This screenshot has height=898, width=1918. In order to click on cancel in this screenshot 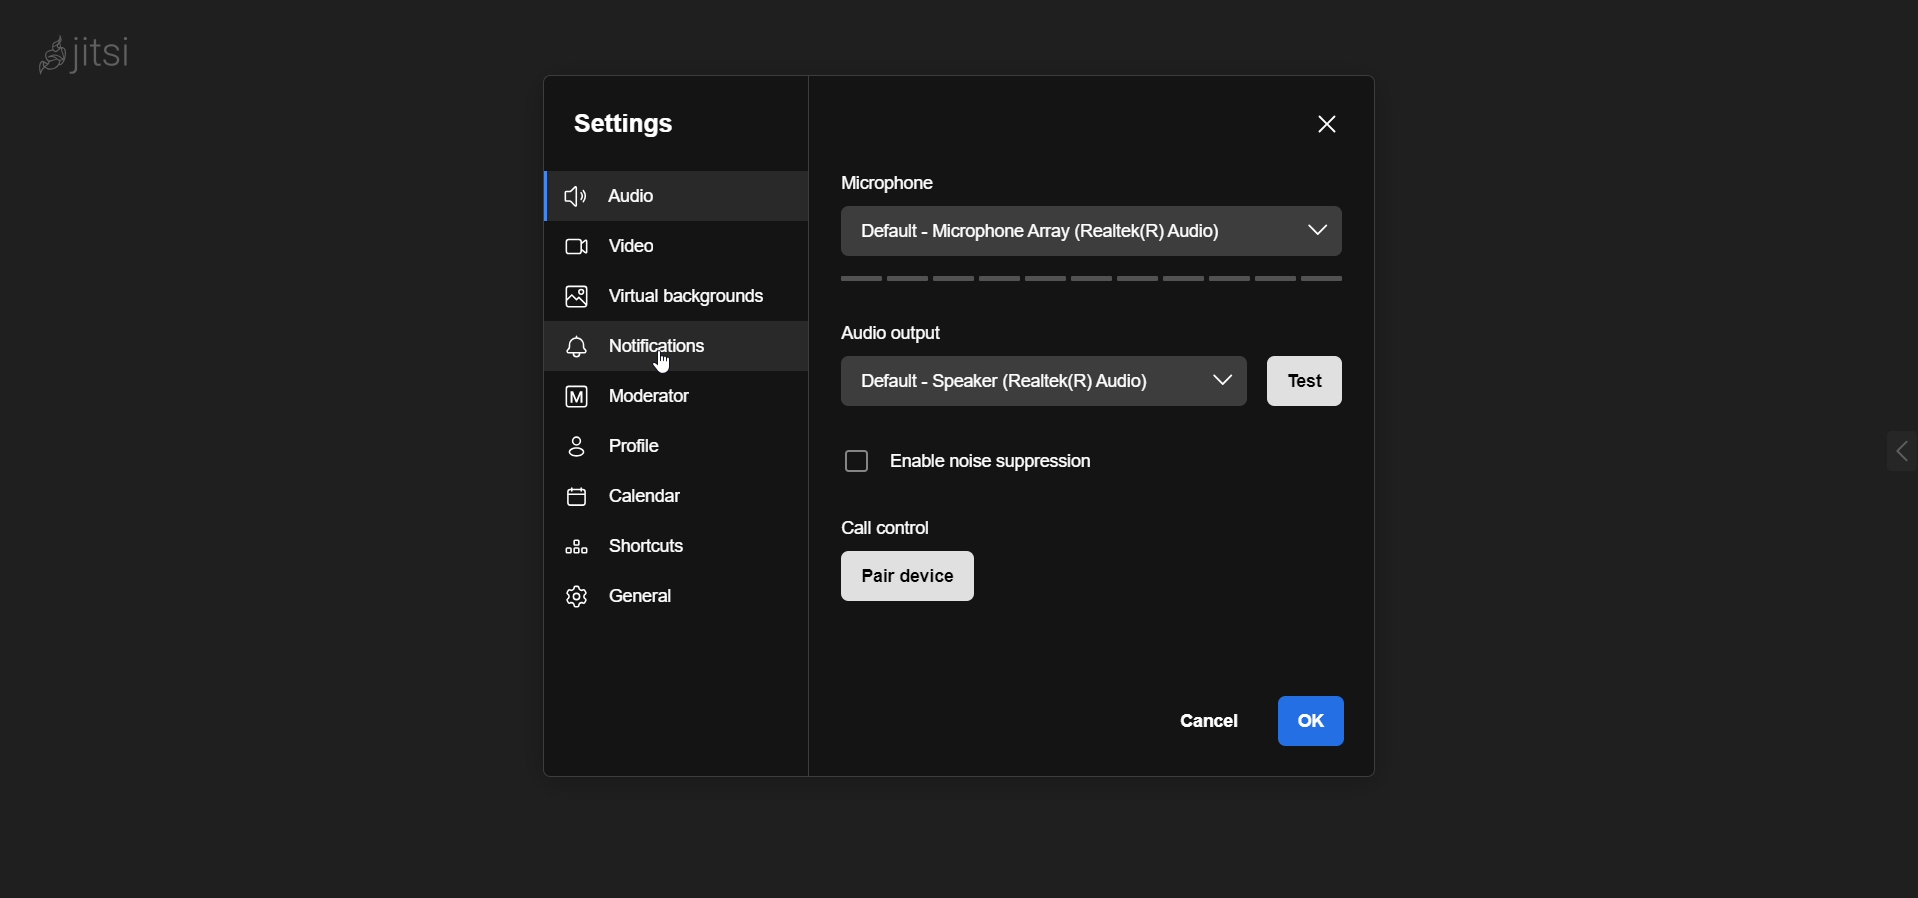, I will do `click(1211, 720)`.